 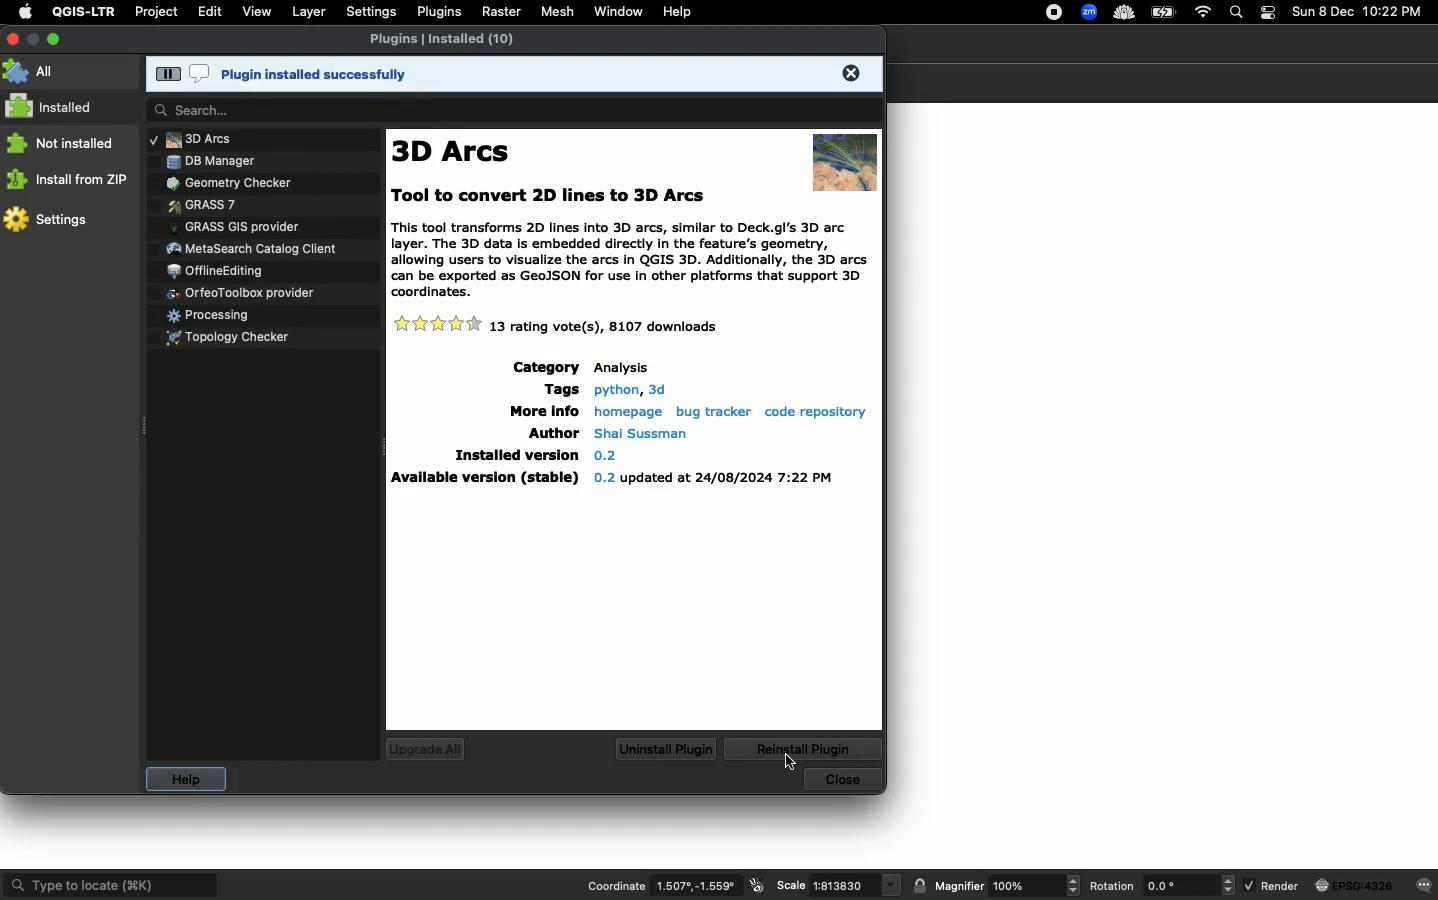 I want to click on Plugins, so click(x=265, y=159).